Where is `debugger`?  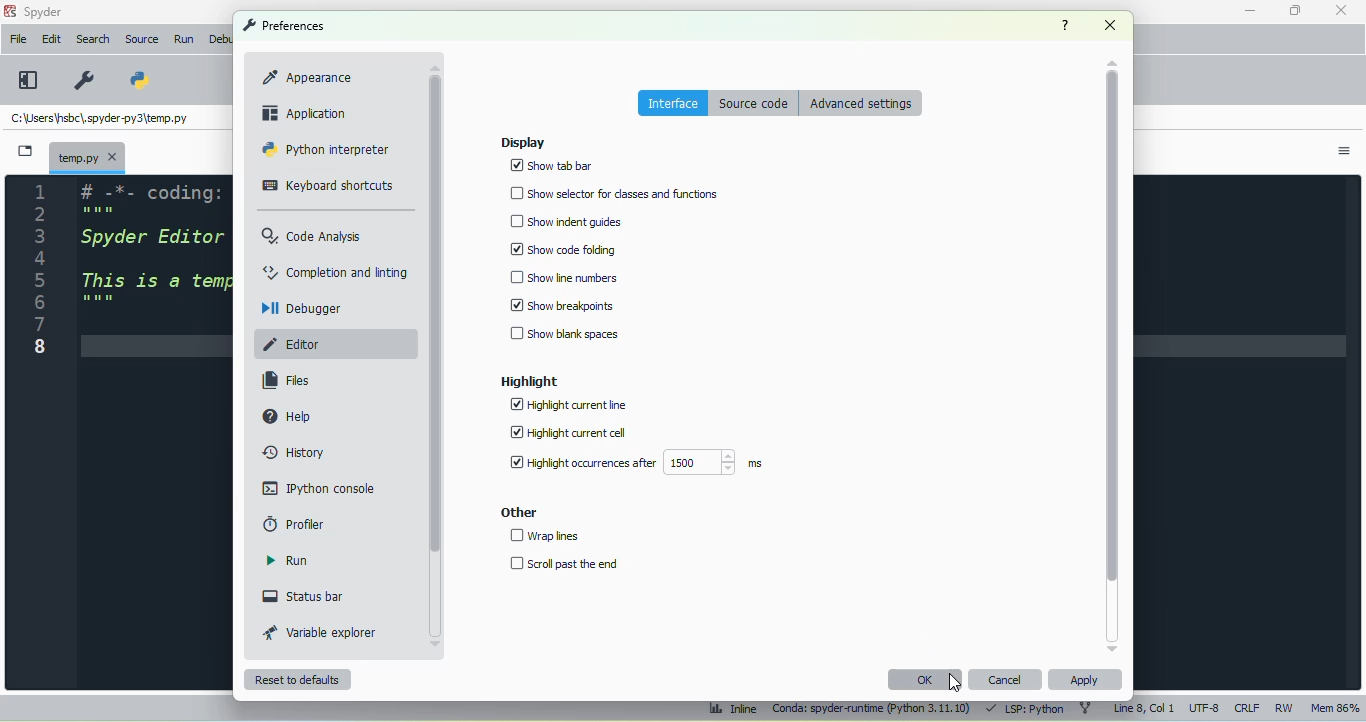 debugger is located at coordinates (304, 309).